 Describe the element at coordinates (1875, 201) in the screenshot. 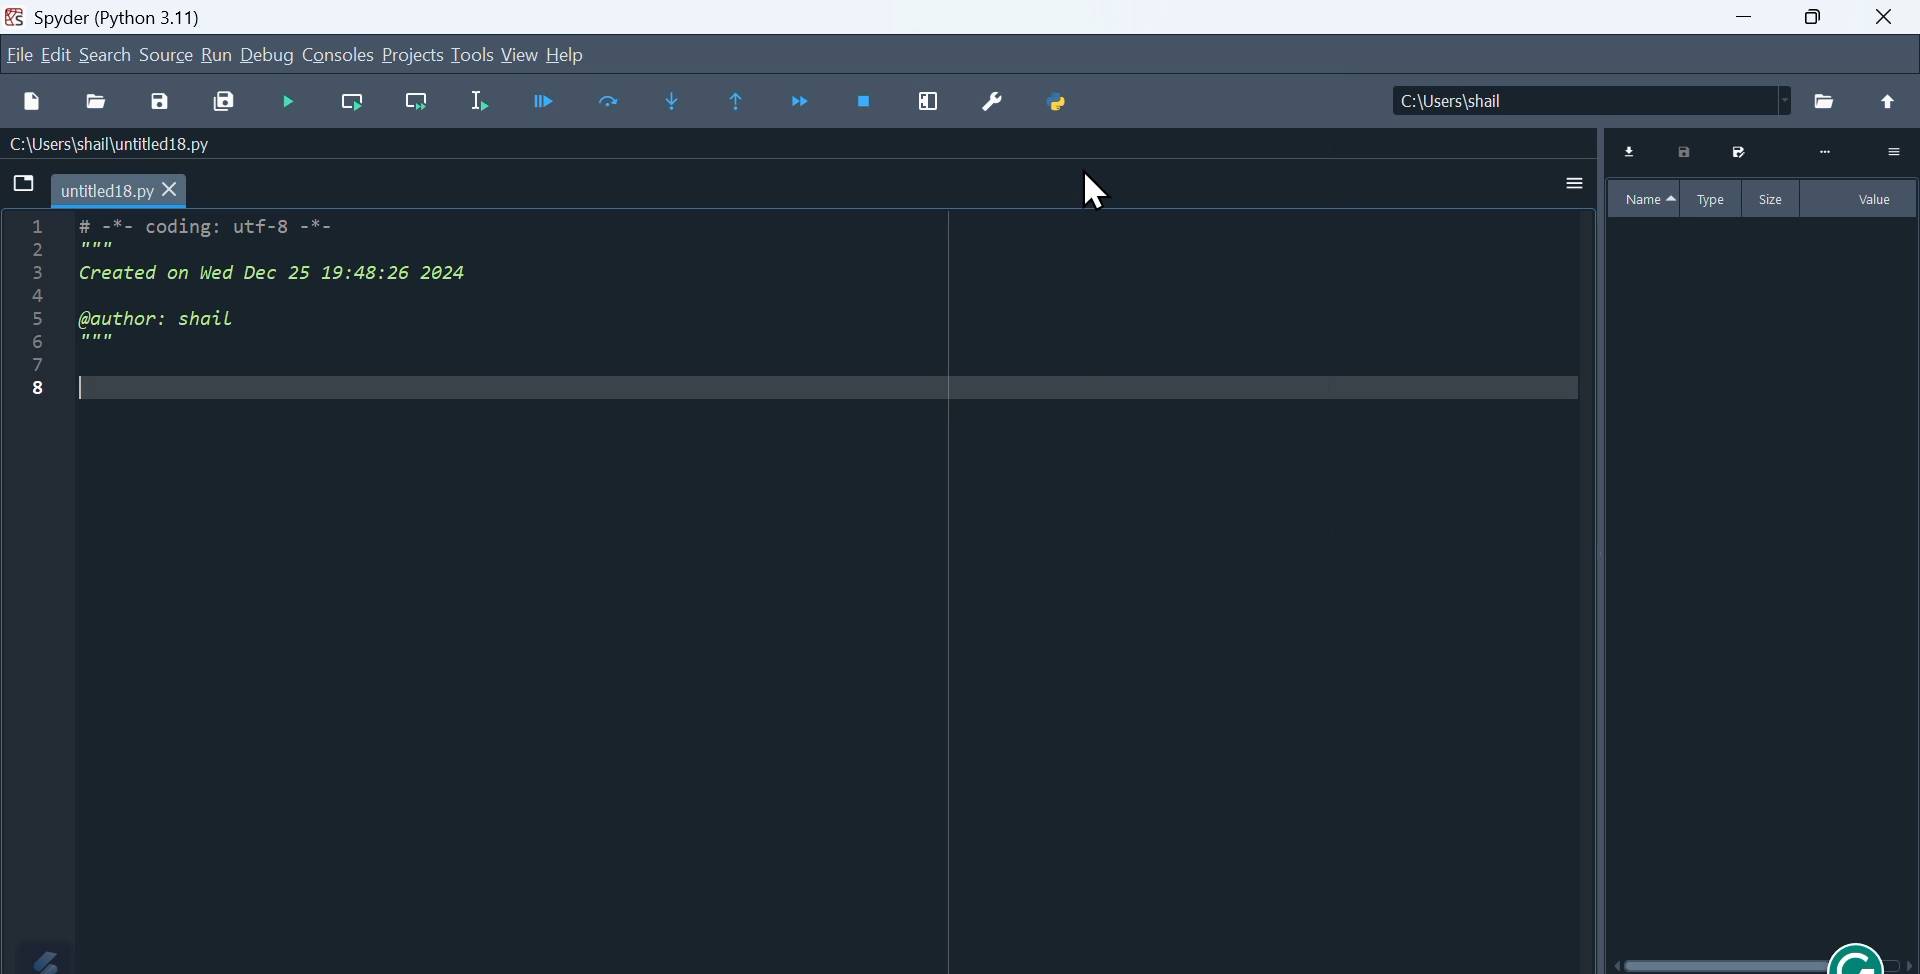

I see `value` at that location.